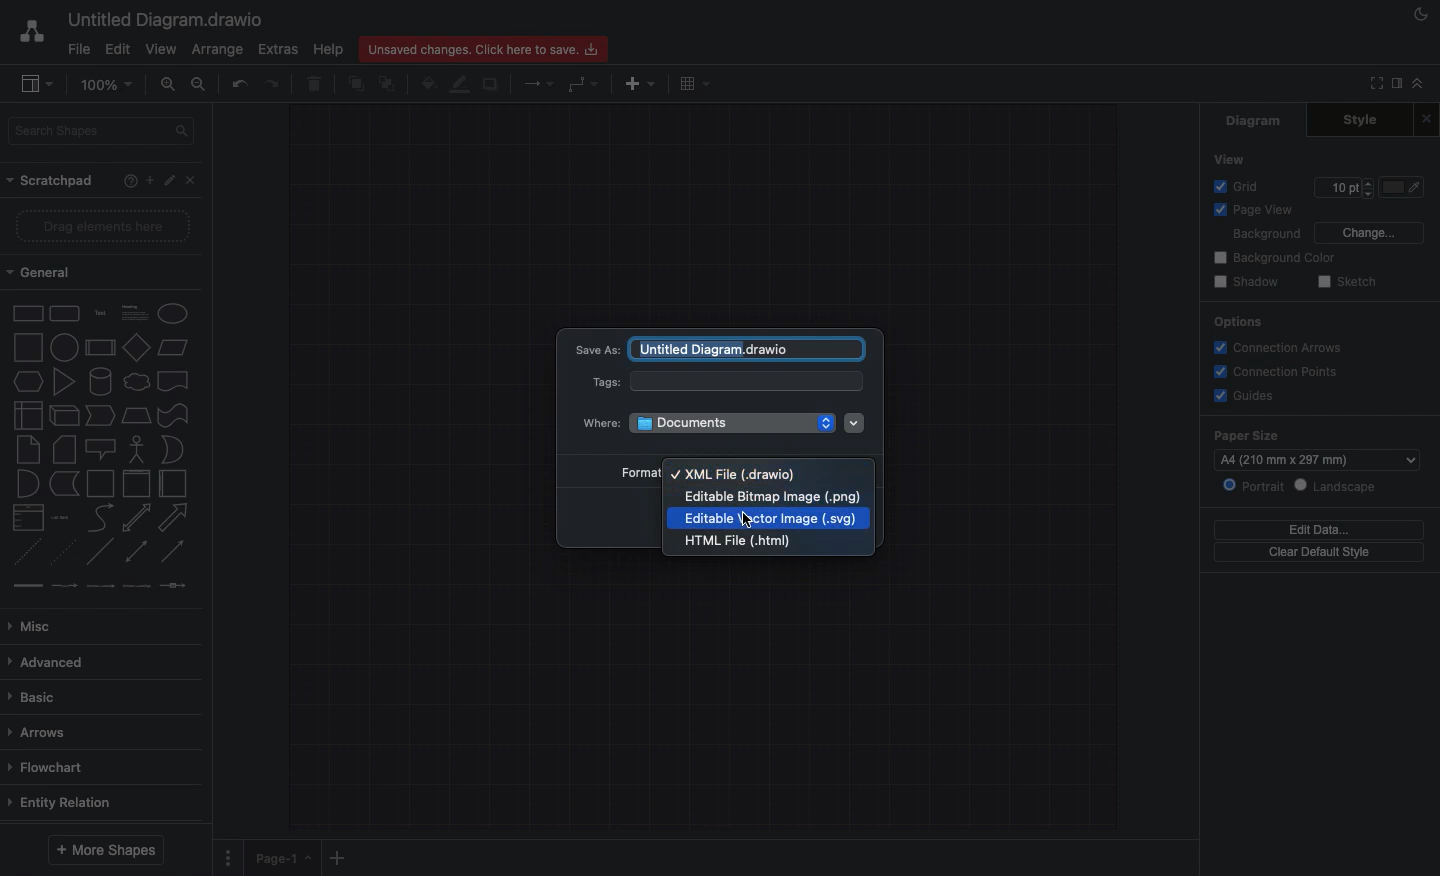 Image resolution: width=1440 pixels, height=876 pixels. I want to click on Redo, so click(272, 83).